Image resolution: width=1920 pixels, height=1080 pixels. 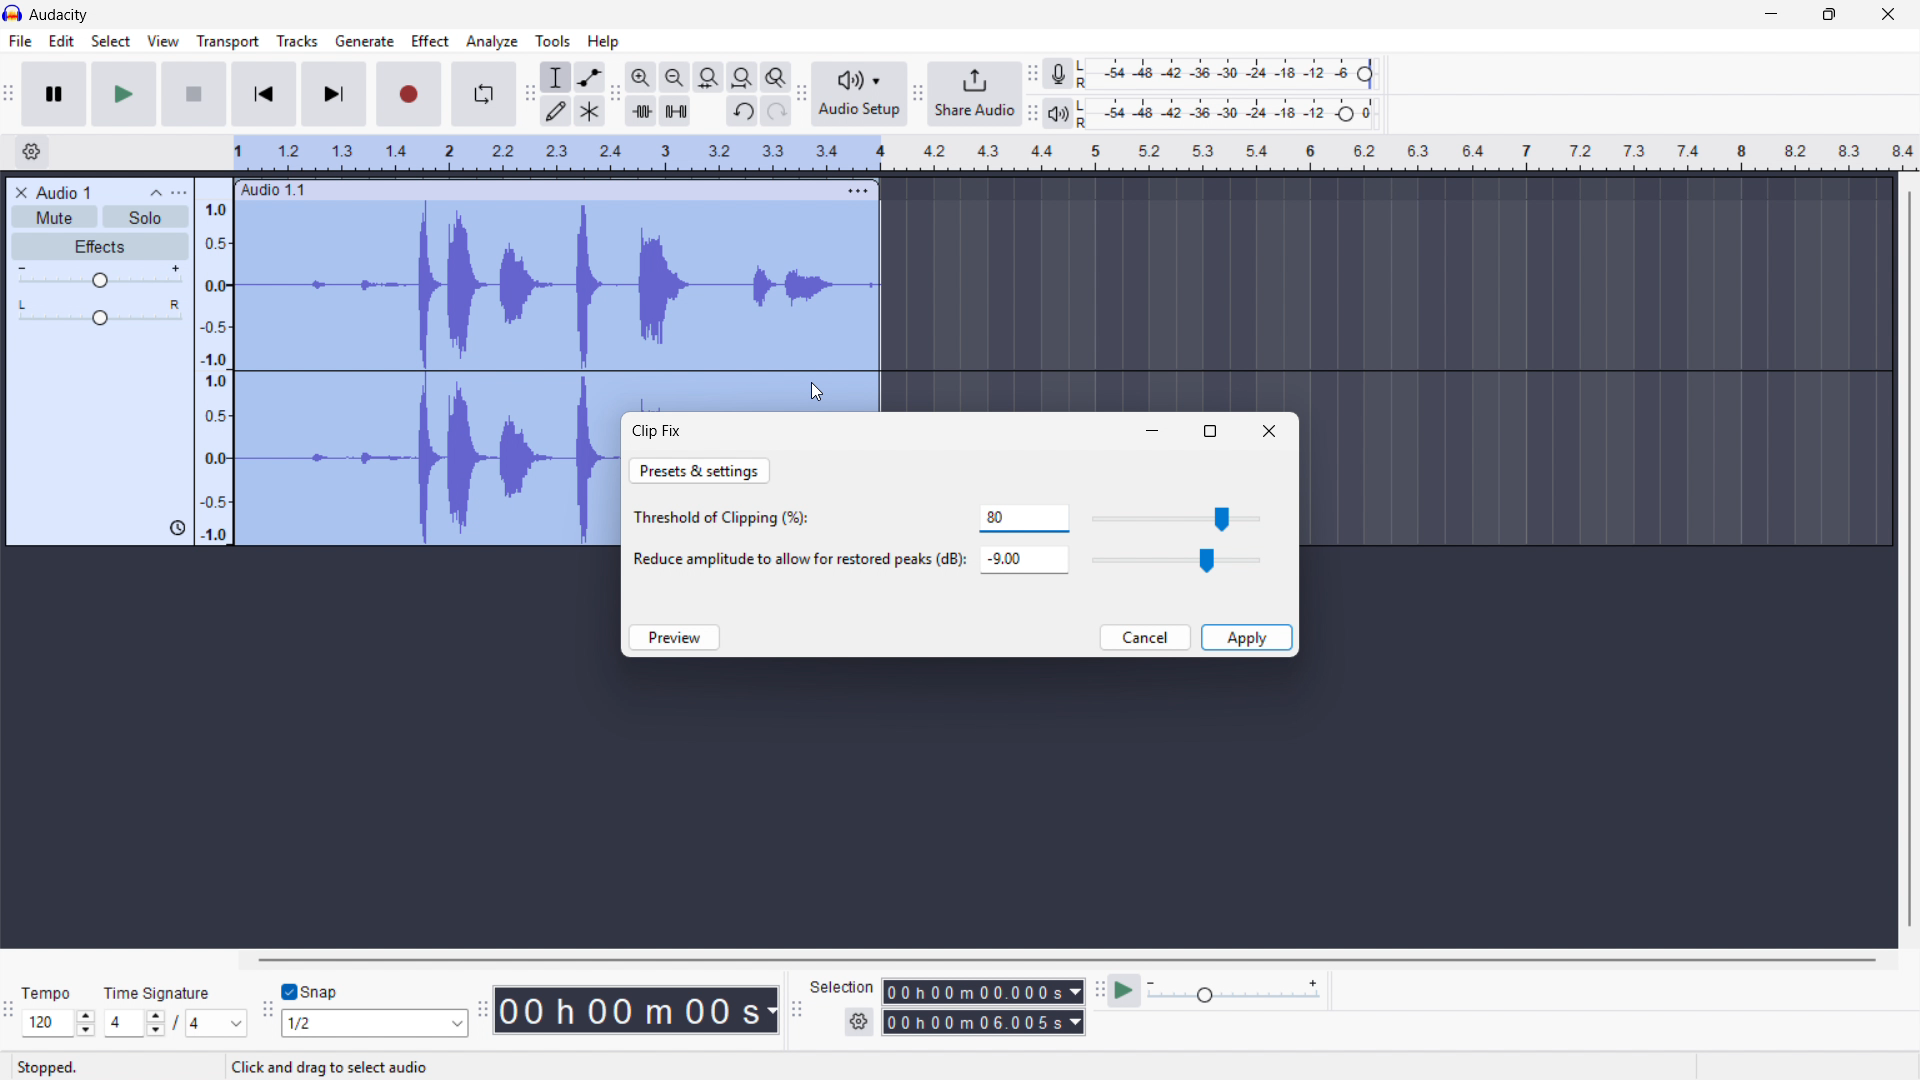 What do you see at coordinates (1232, 113) in the screenshot?
I see `Playback level` at bounding box center [1232, 113].